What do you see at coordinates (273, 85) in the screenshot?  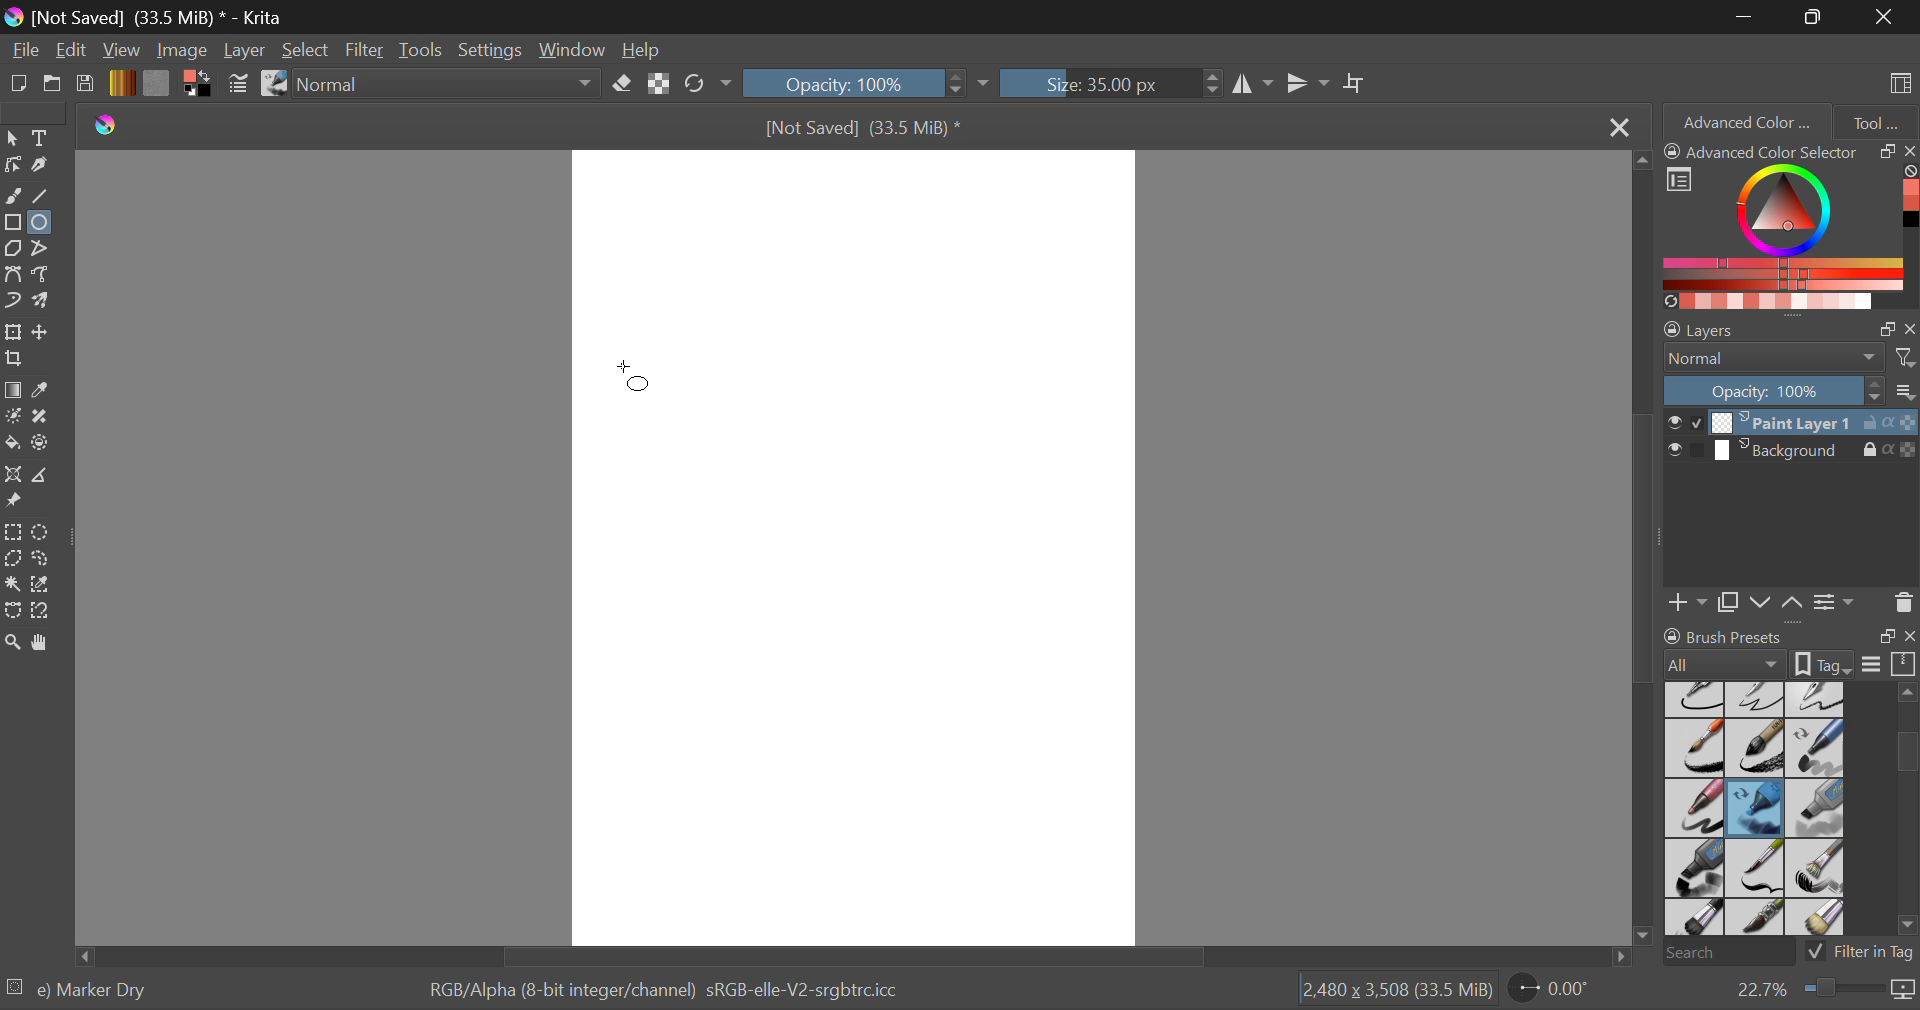 I see `Stroke Type` at bounding box center [273, 85].